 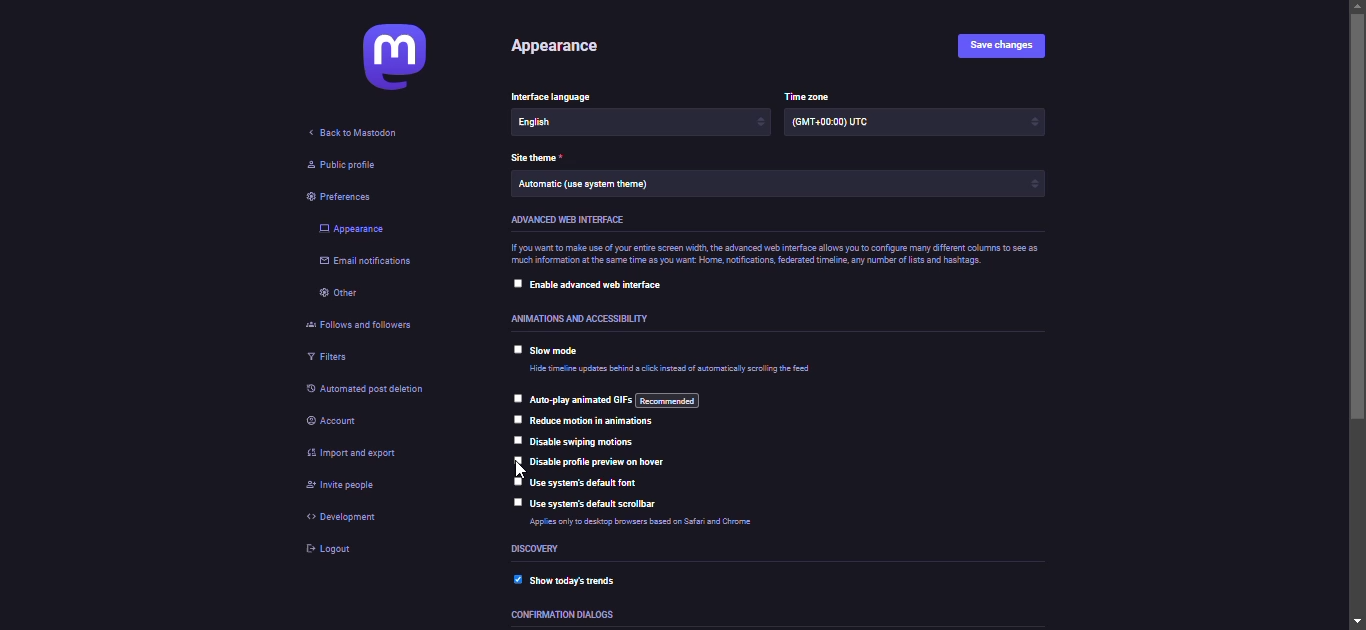 I want to click on language, so click(x=561, y=122).